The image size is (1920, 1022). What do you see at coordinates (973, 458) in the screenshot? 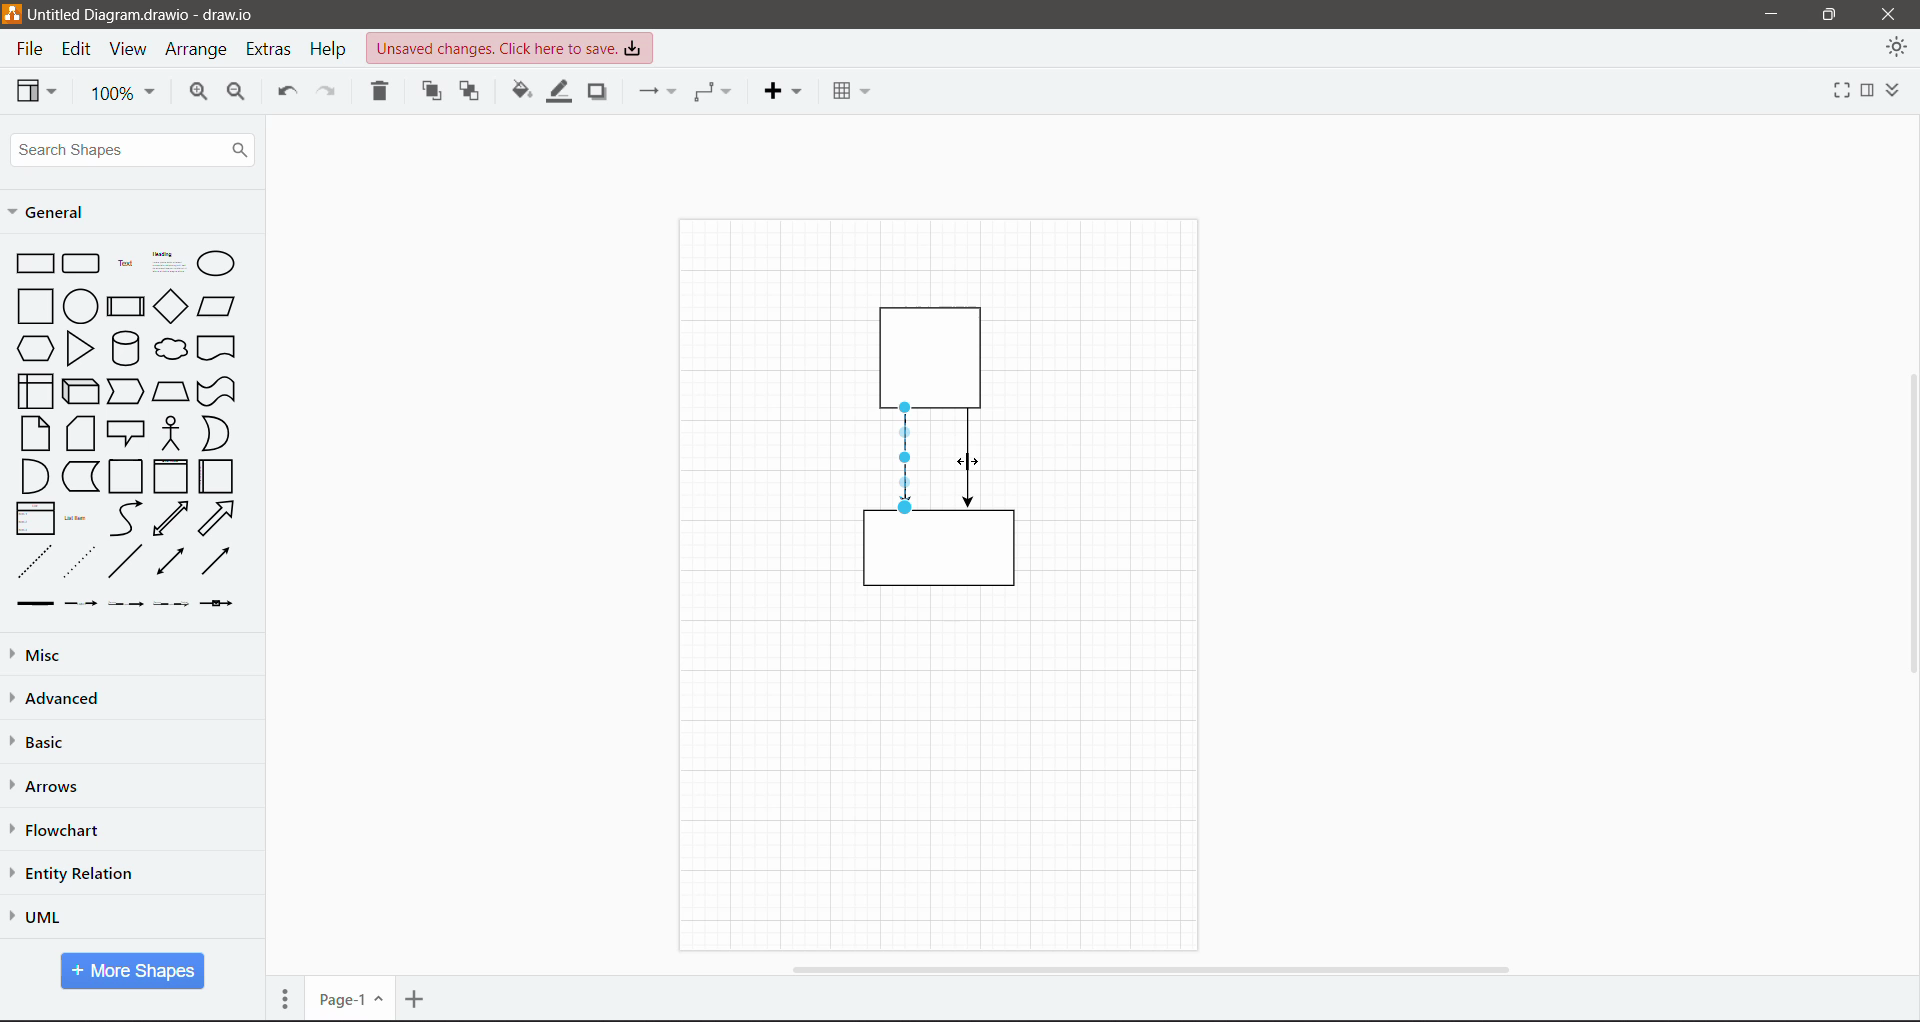
I see `cursor` at bounding box center [973, 458].